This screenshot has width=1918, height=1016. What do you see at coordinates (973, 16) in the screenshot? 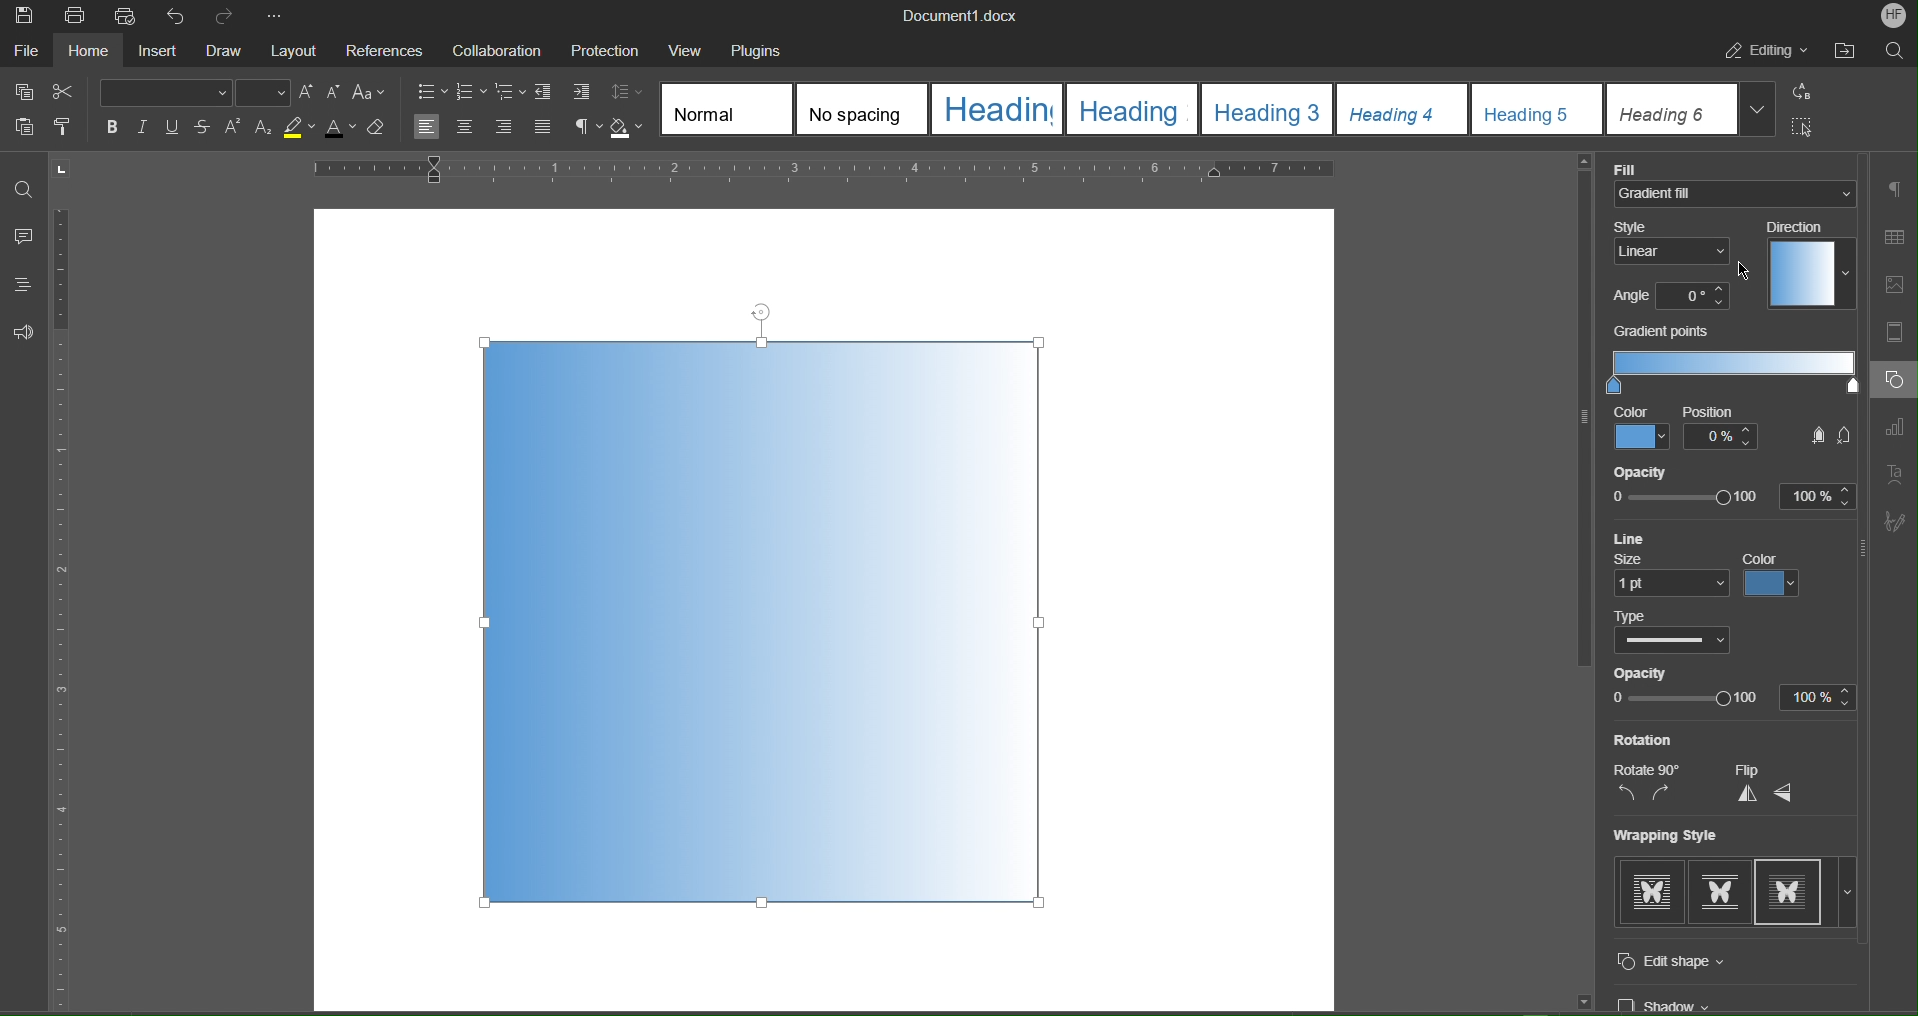
I see `Document1.docx` at bounding box center [973, 16].